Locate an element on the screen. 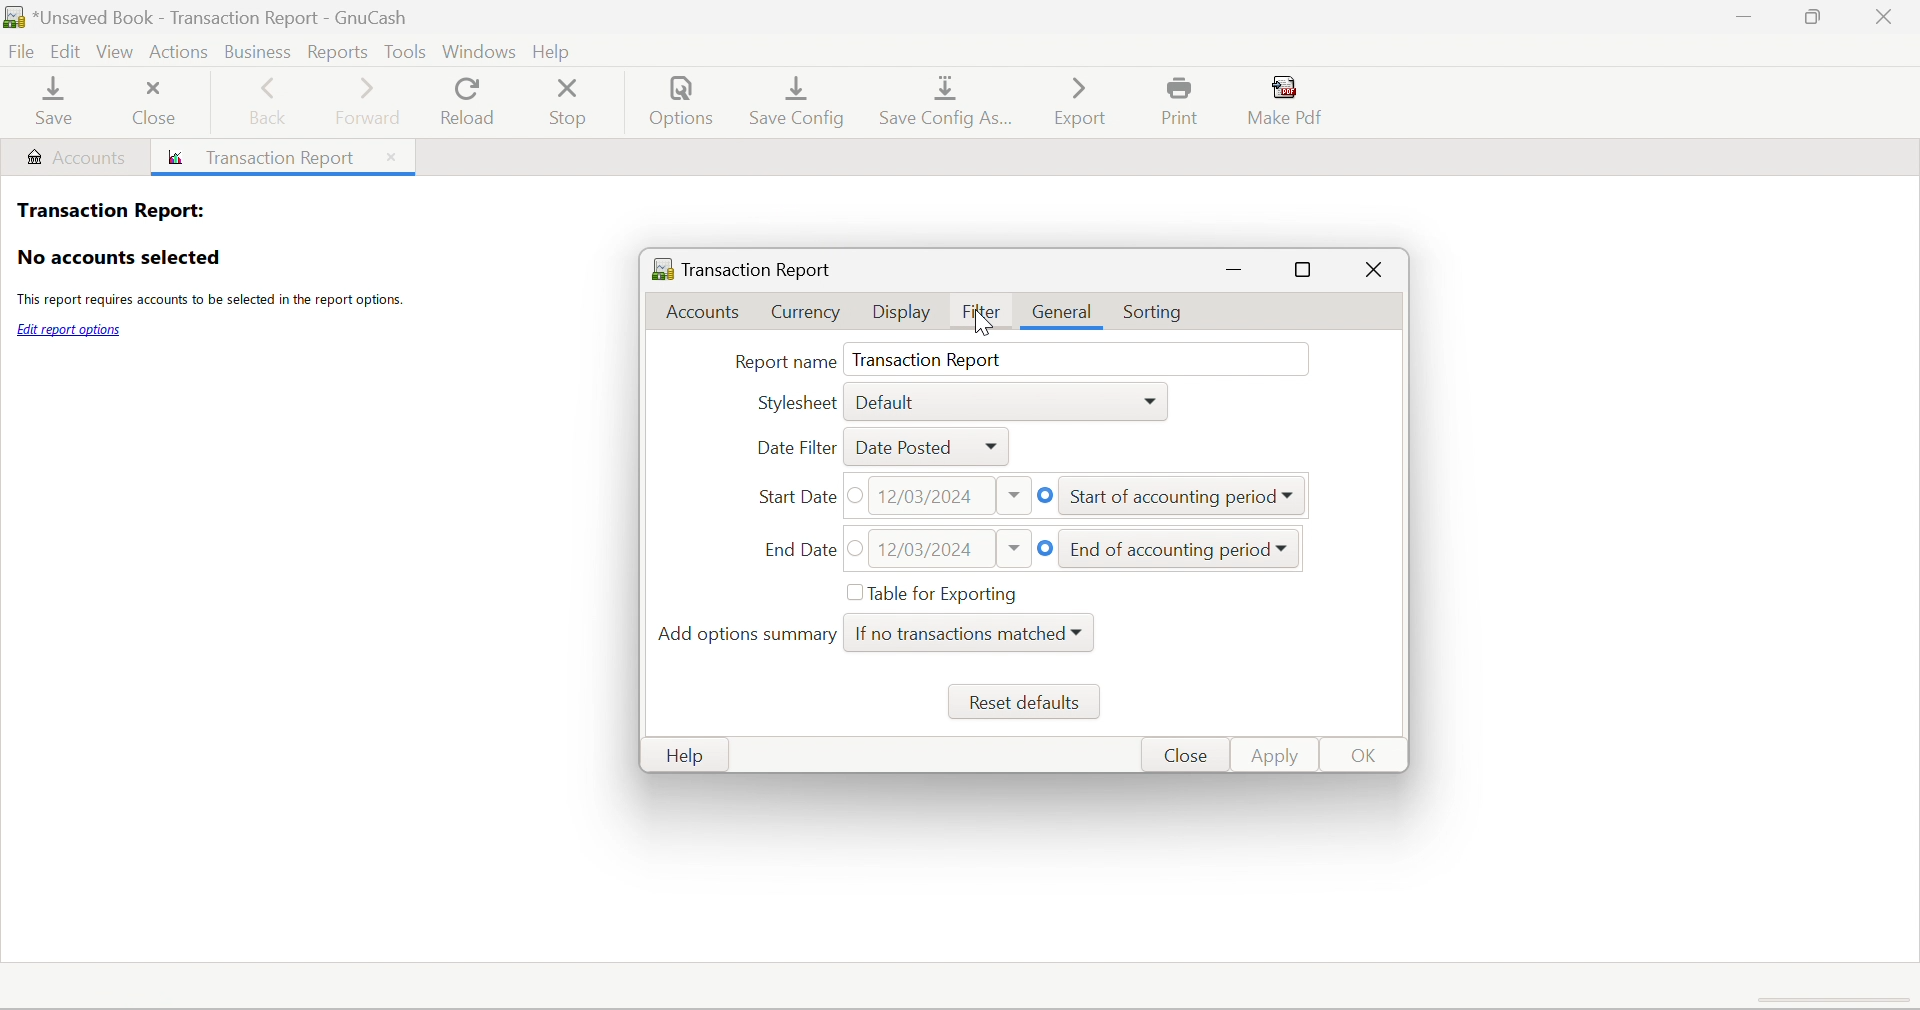 This screenshot has width=1920, height=1010. General is located at coordinates (1066, 312).